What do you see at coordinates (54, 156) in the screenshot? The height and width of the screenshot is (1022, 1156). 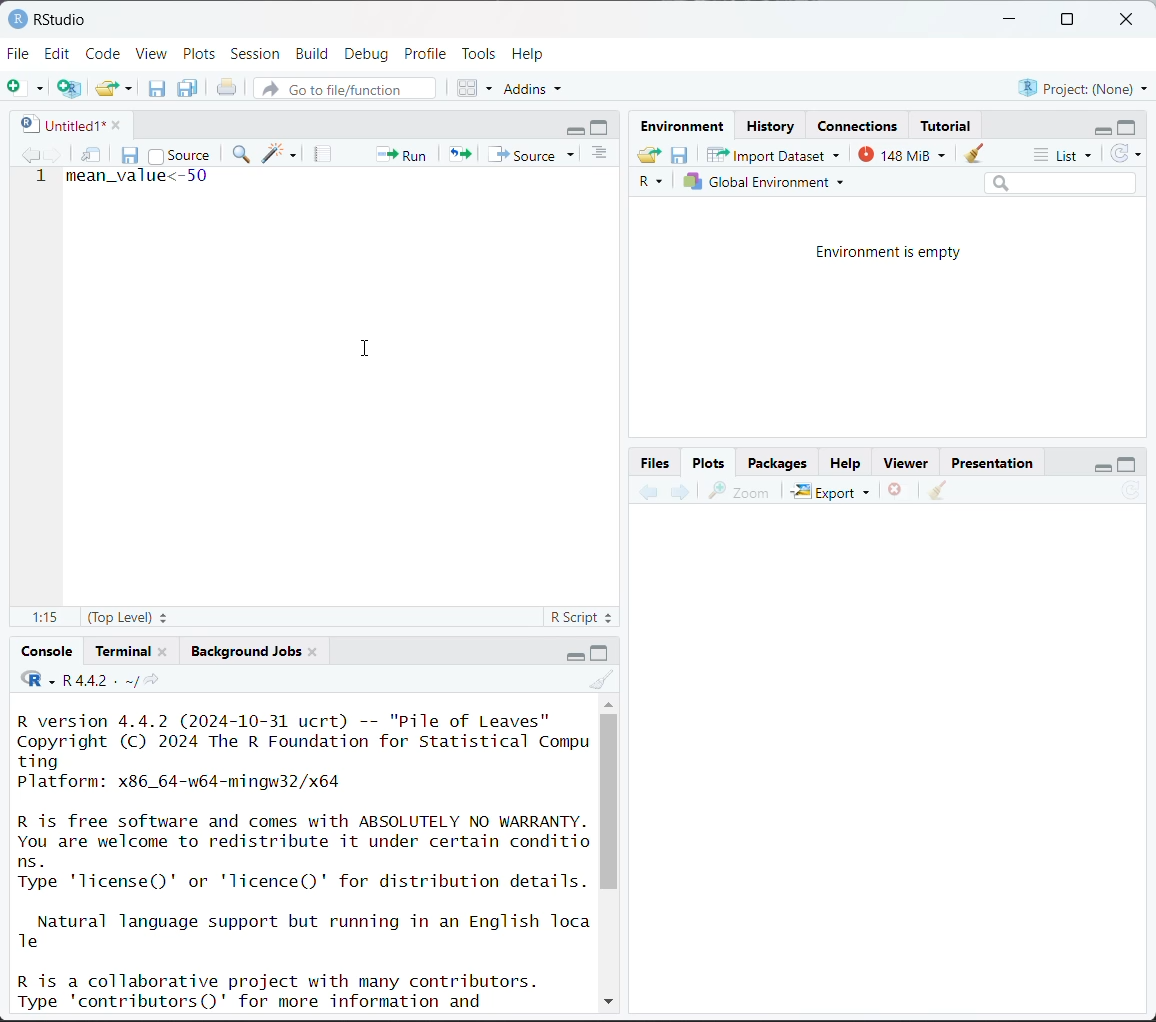 I see `go forward to next source location` at bounding box center [54, 156].